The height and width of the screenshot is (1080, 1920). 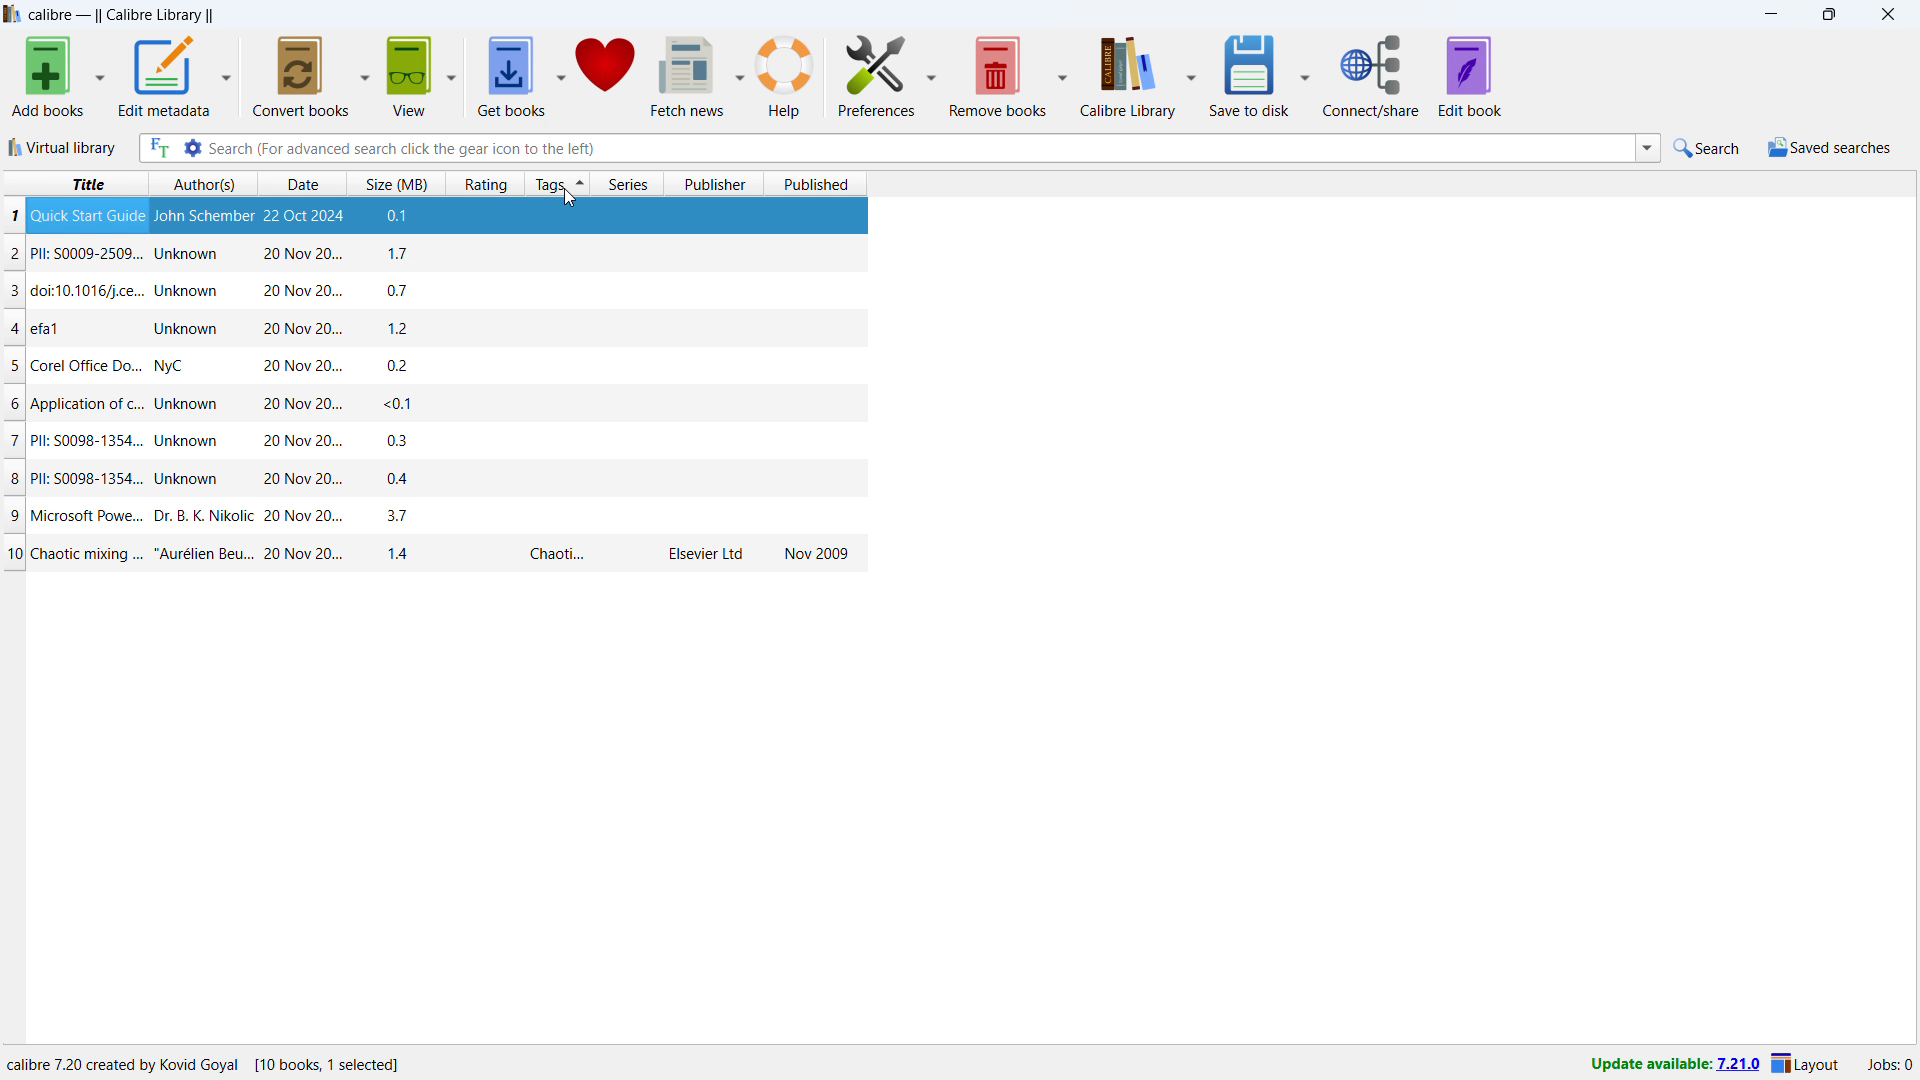 I want to click on software program information, so click(x=213, y=1064).